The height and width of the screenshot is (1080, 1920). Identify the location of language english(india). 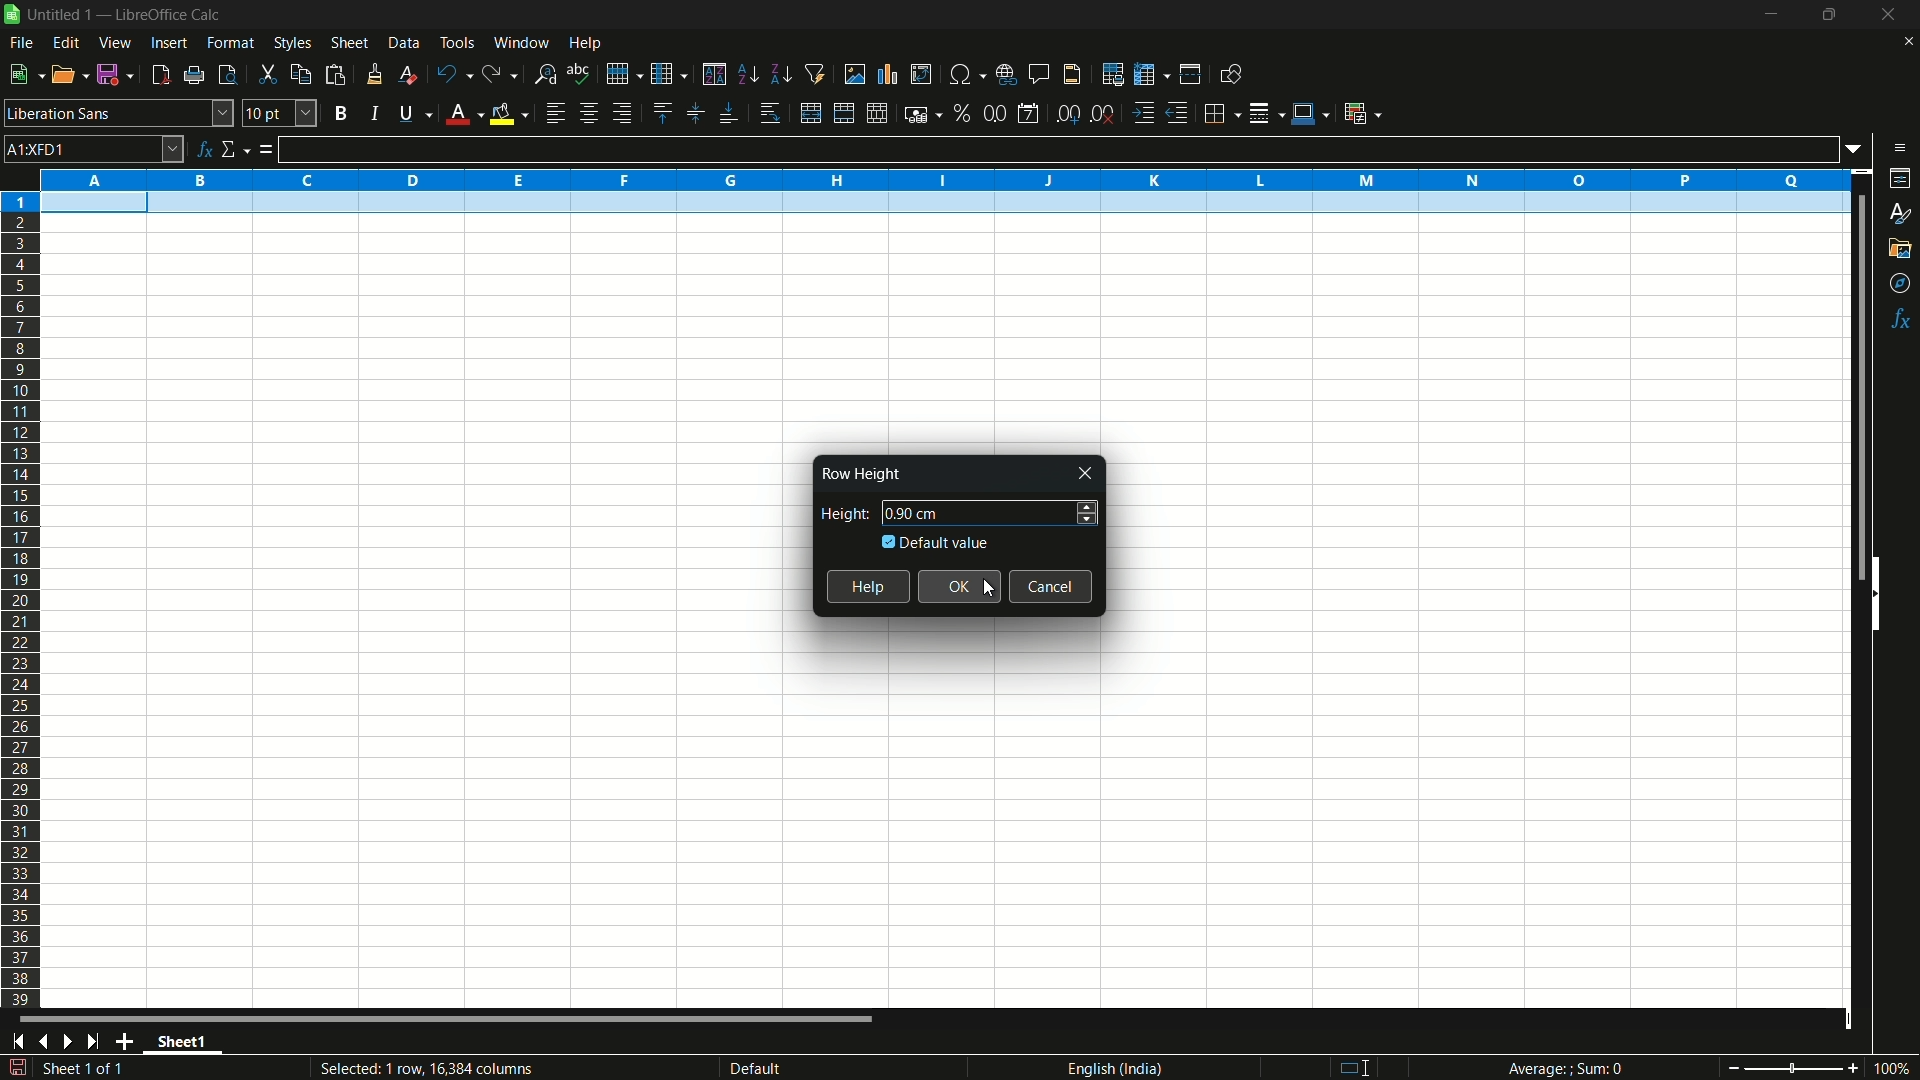
(1109, 1068).